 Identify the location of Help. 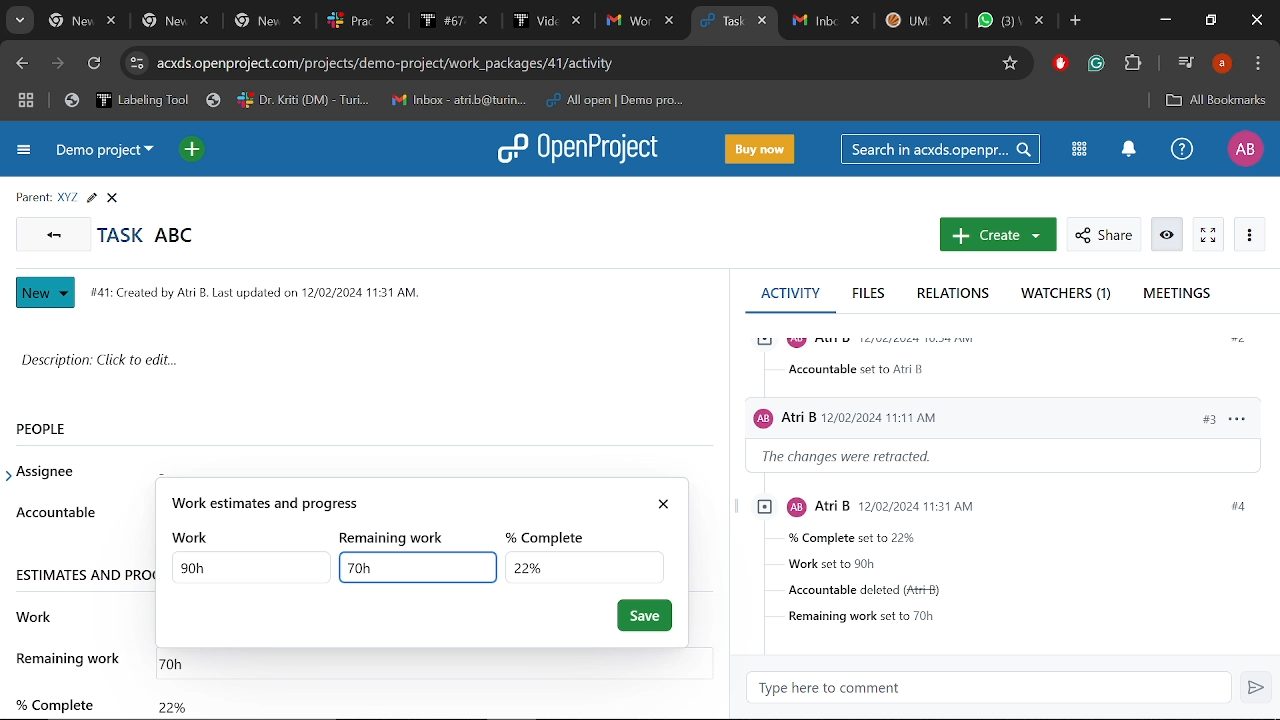
(1182, 151).